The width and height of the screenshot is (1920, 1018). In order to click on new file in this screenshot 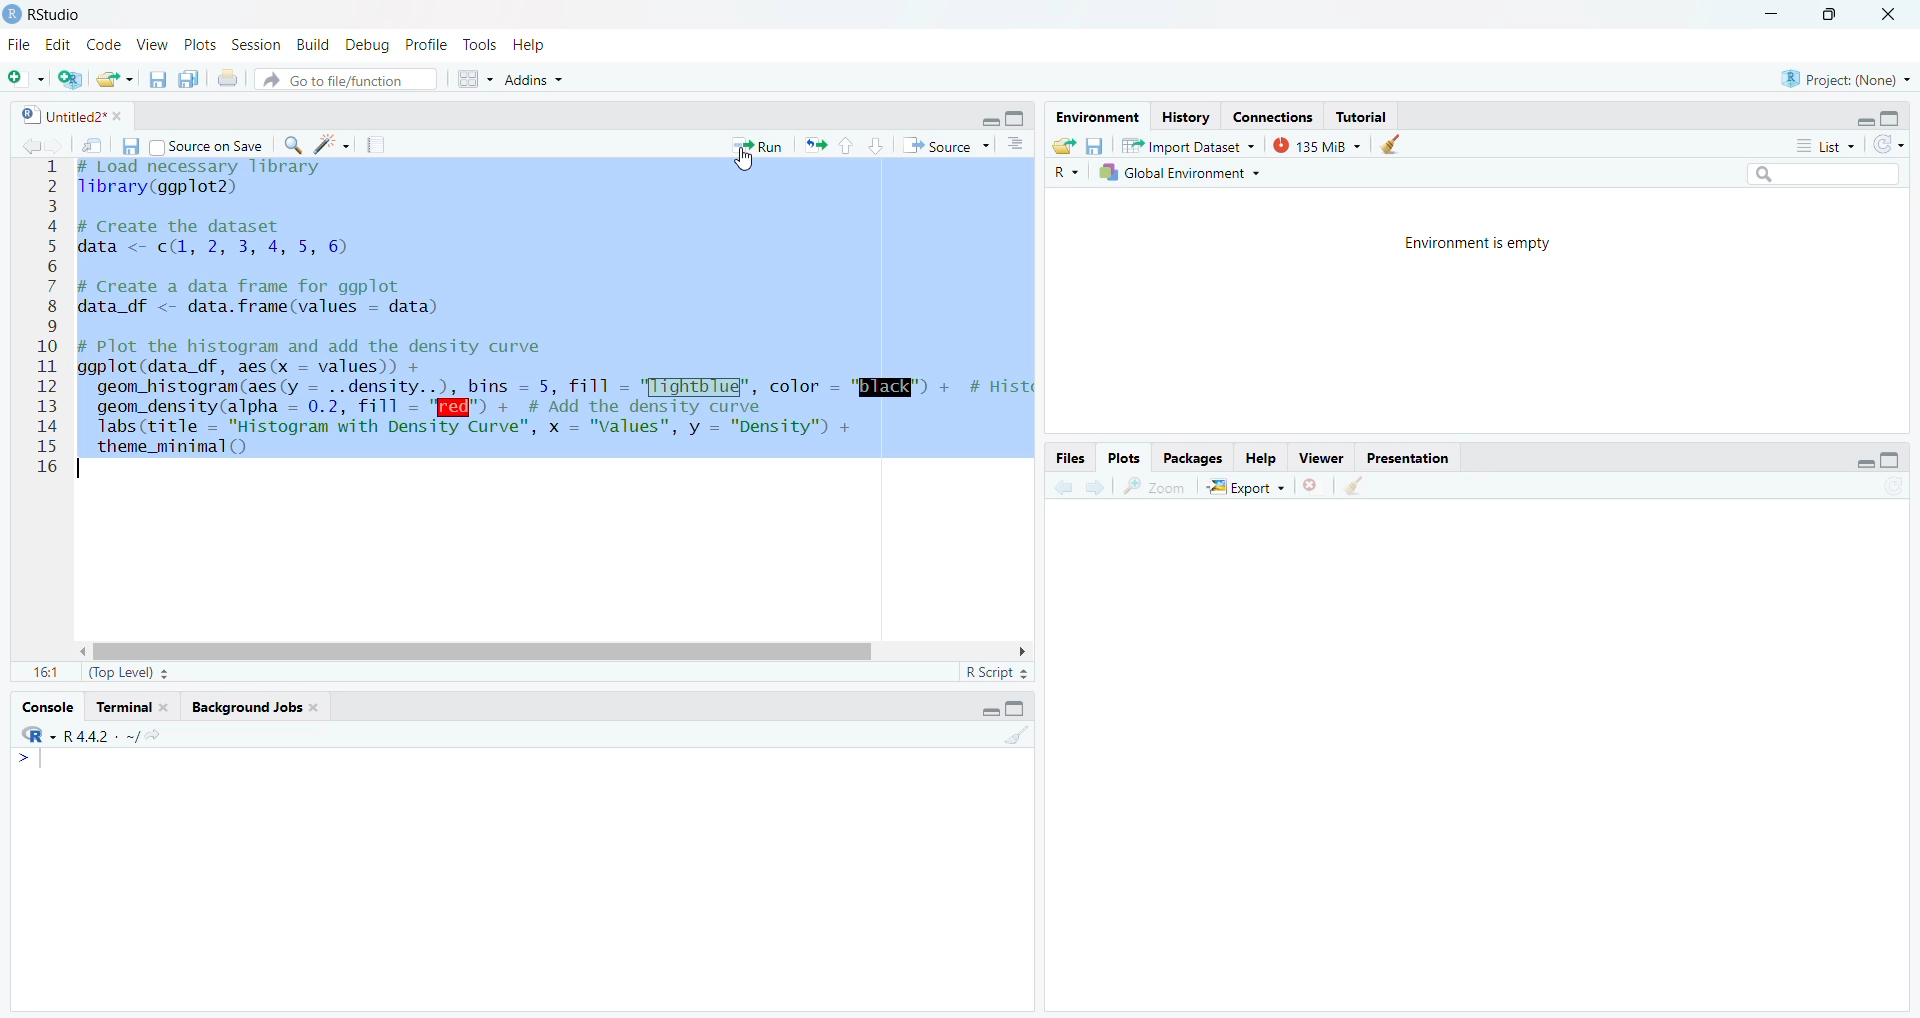, I will do `click(24, 80)`.